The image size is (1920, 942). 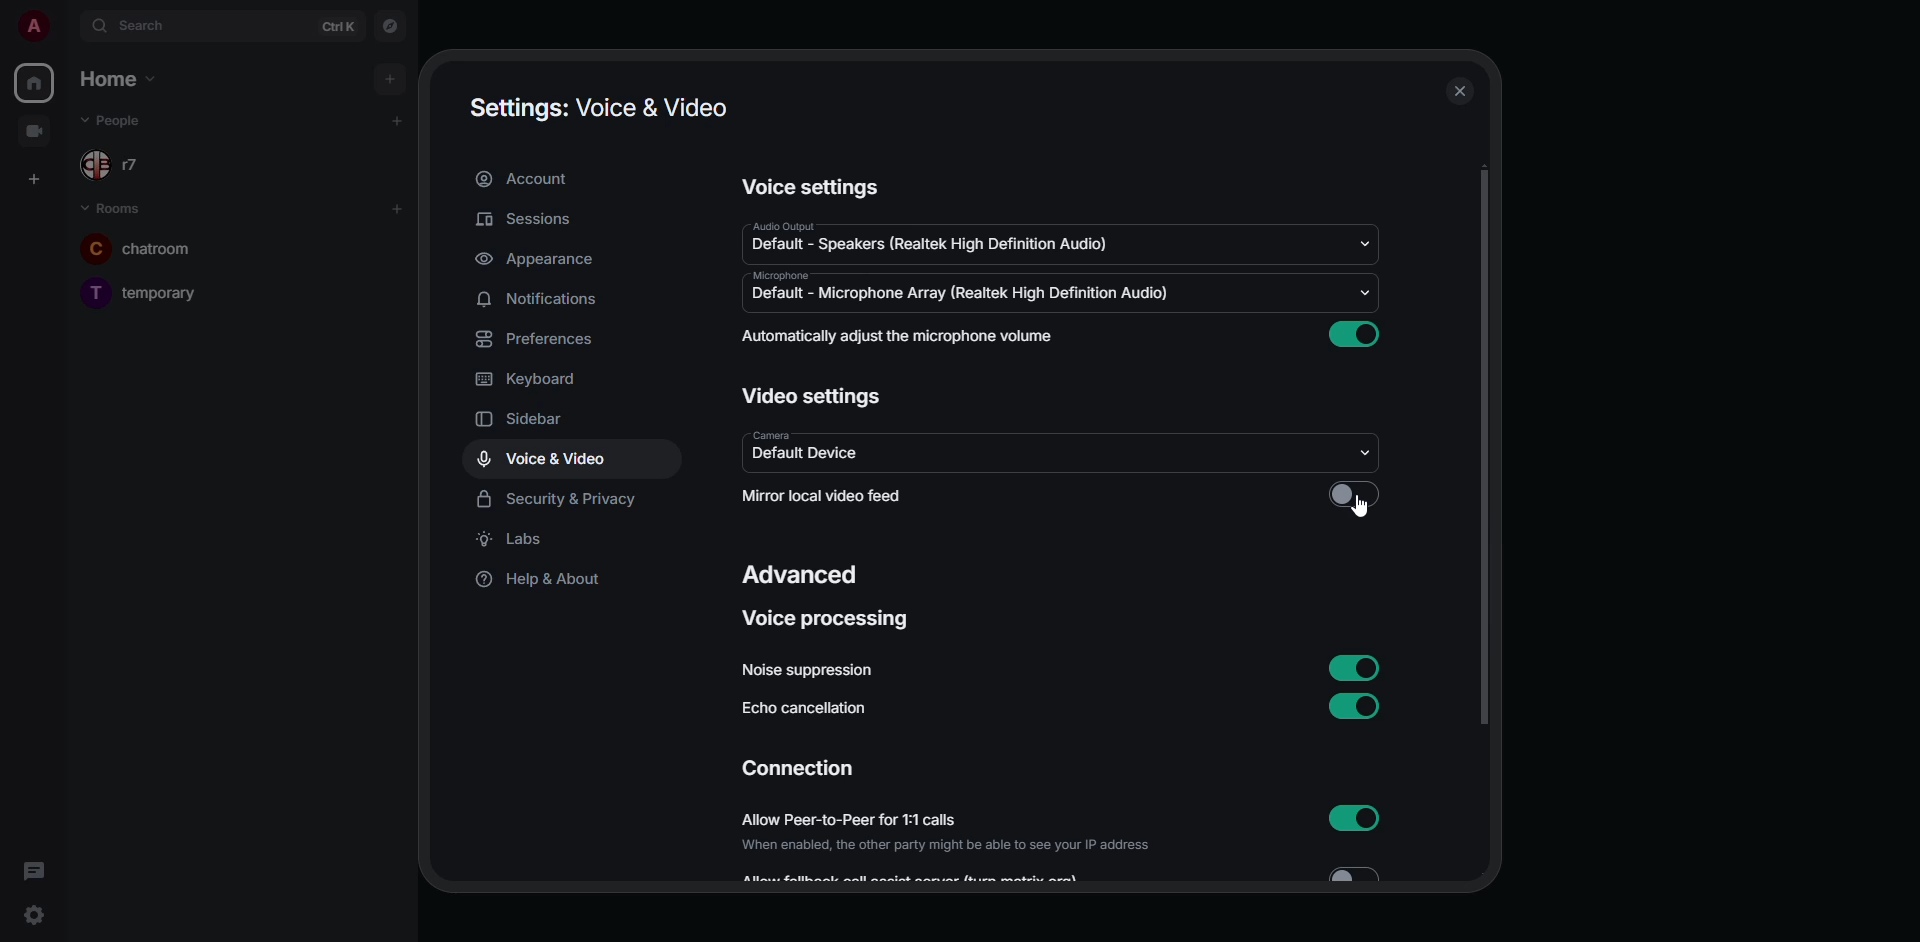 What do you see at coordinates (946, 846) in the screenshot?
I see `When enabled, the other party might be able to see your IP address` at bounding box center [946, 846].